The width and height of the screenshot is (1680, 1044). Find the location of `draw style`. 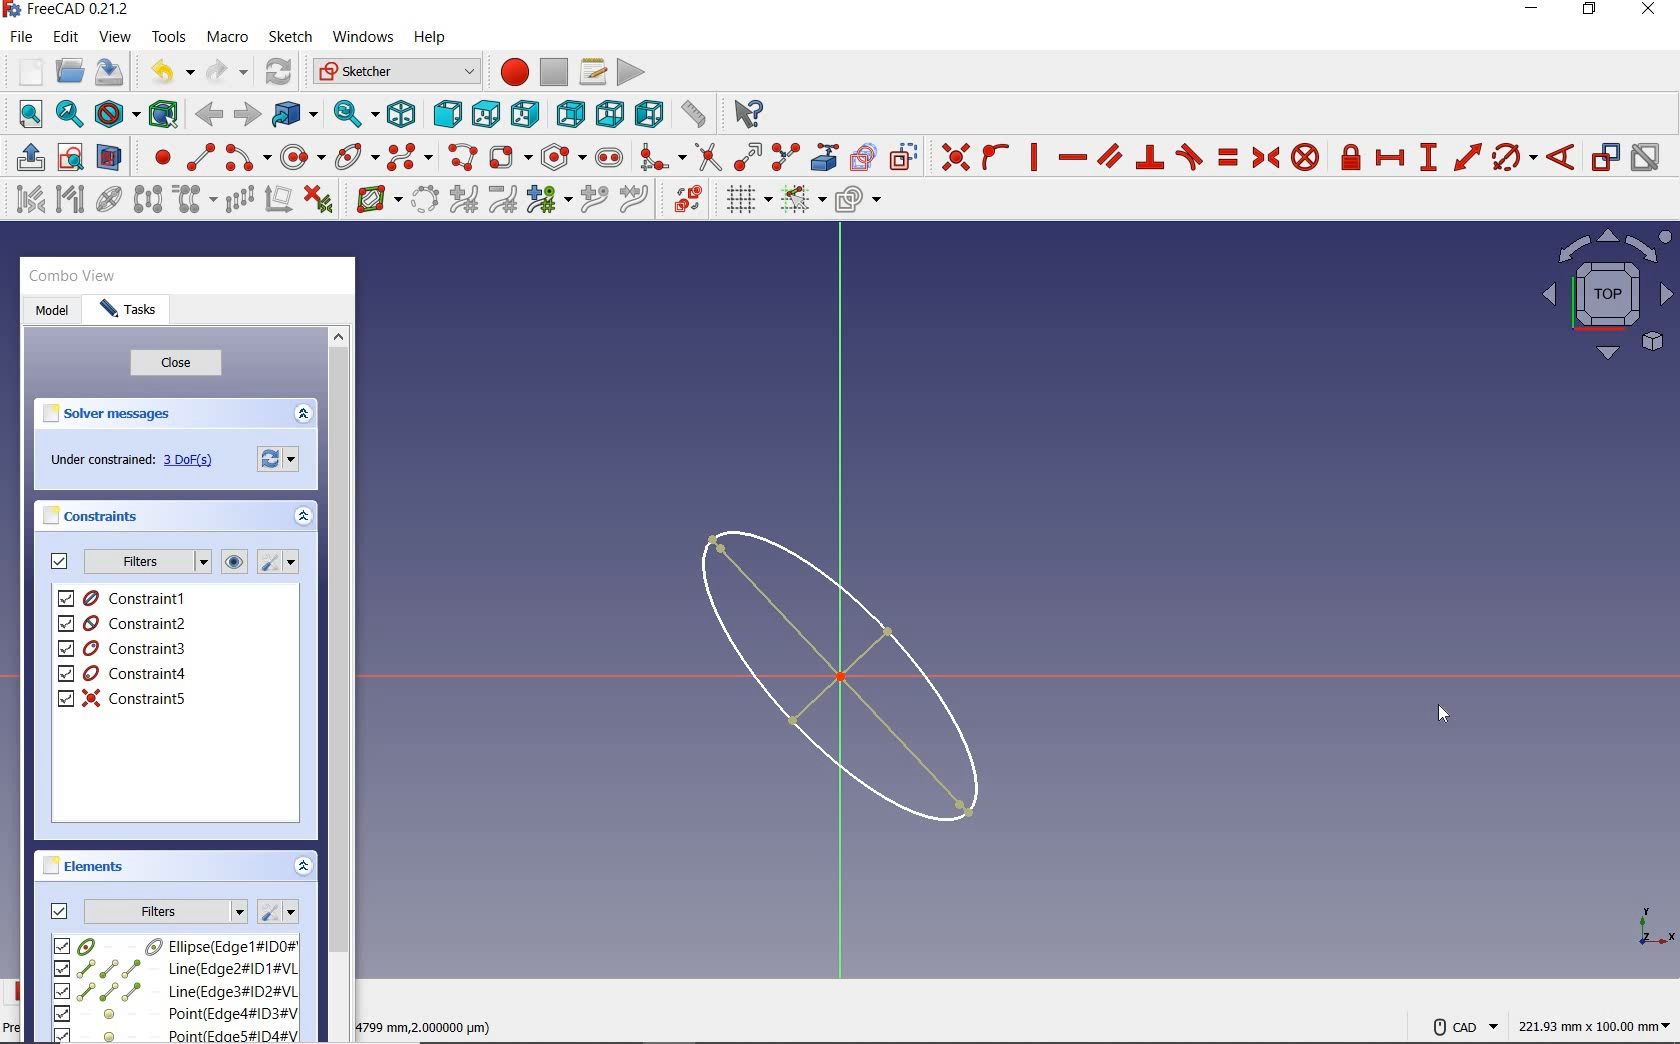

draw style is located at coordinates (117, 113).